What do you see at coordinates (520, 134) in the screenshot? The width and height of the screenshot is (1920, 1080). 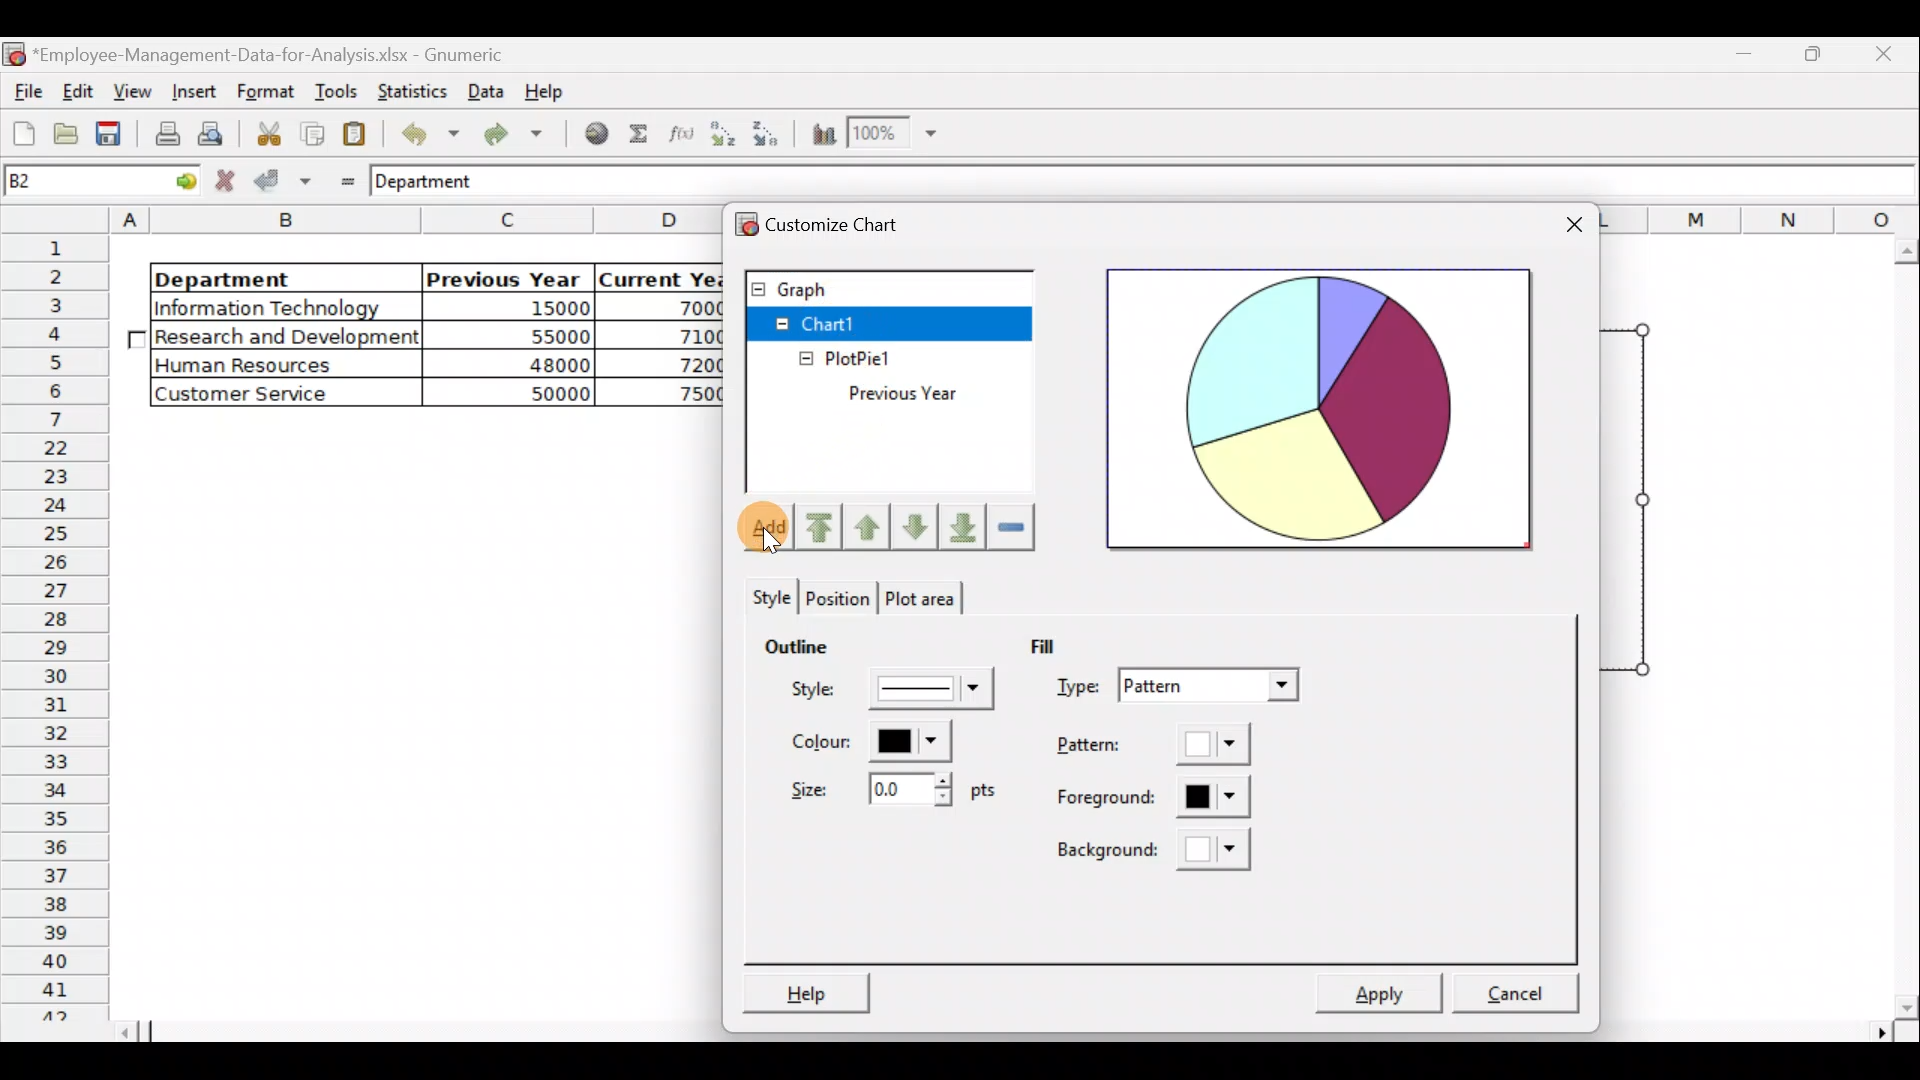 I see `Redo undone action` at bounding box center [520, 134].